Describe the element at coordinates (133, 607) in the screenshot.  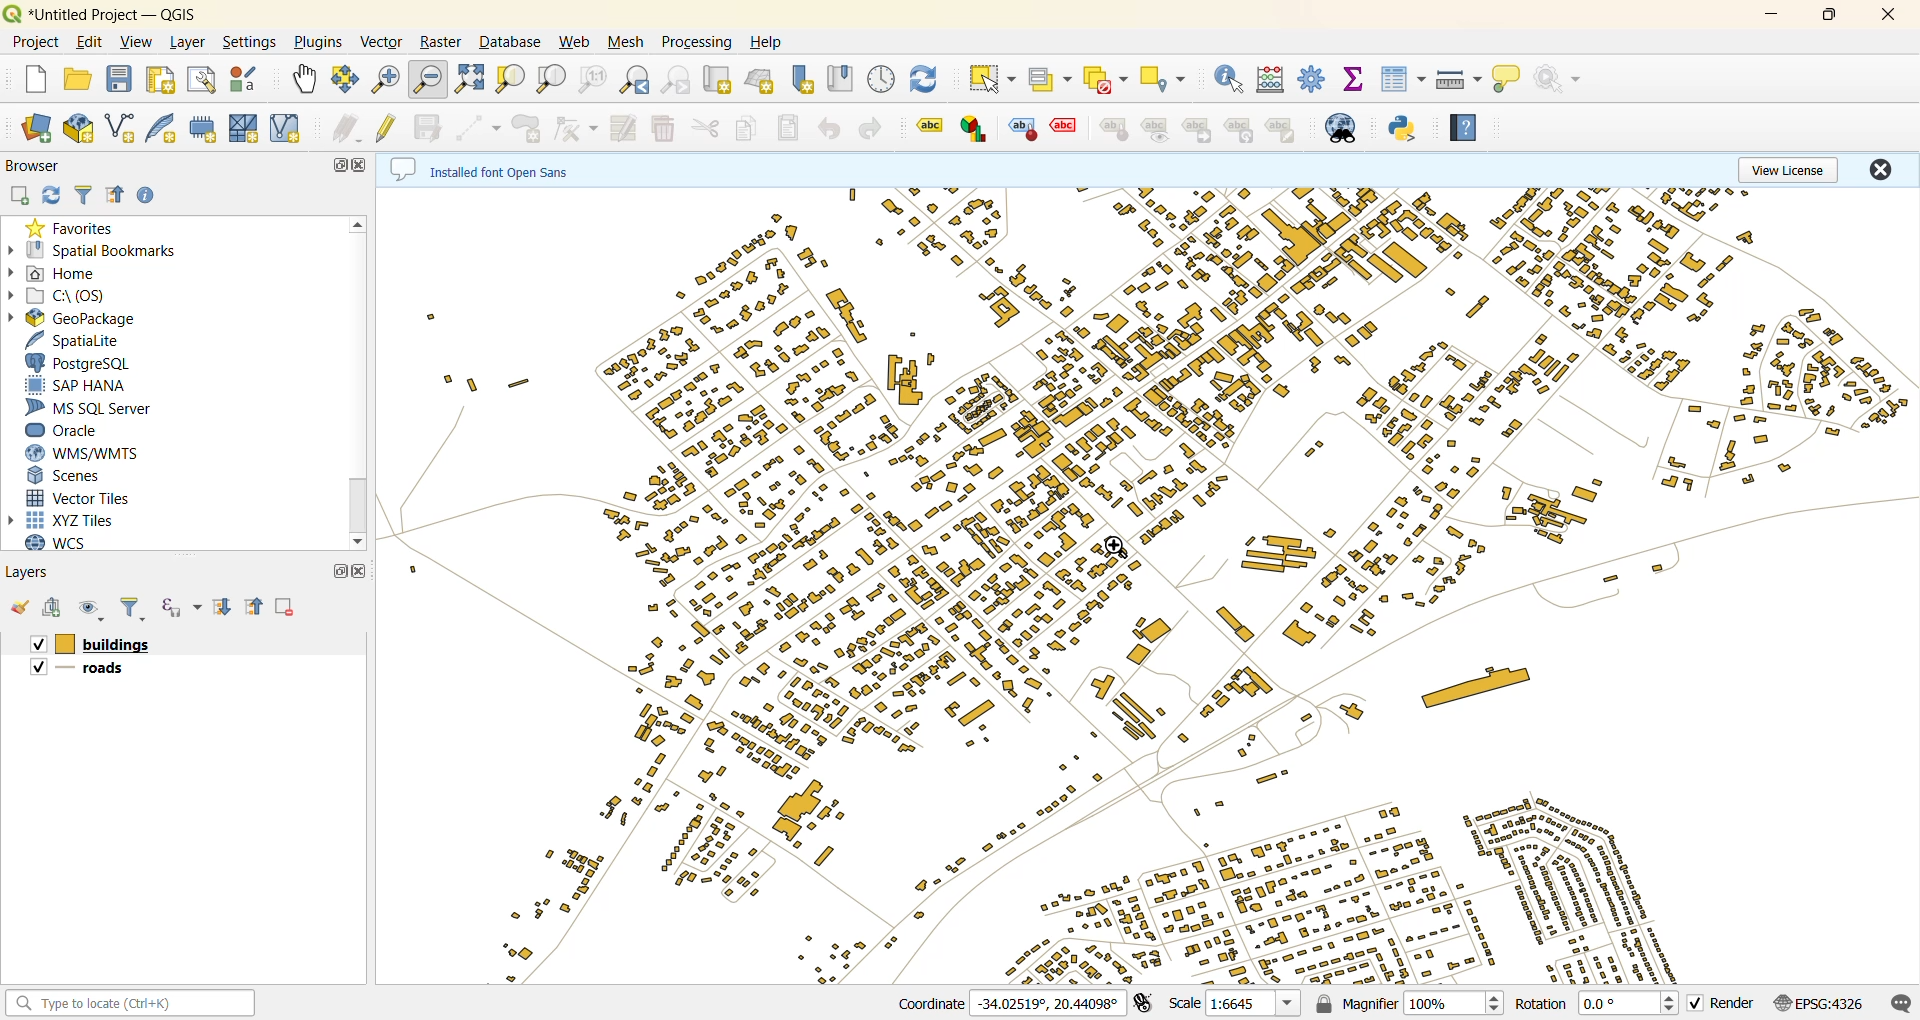
I see `filter` at that location.